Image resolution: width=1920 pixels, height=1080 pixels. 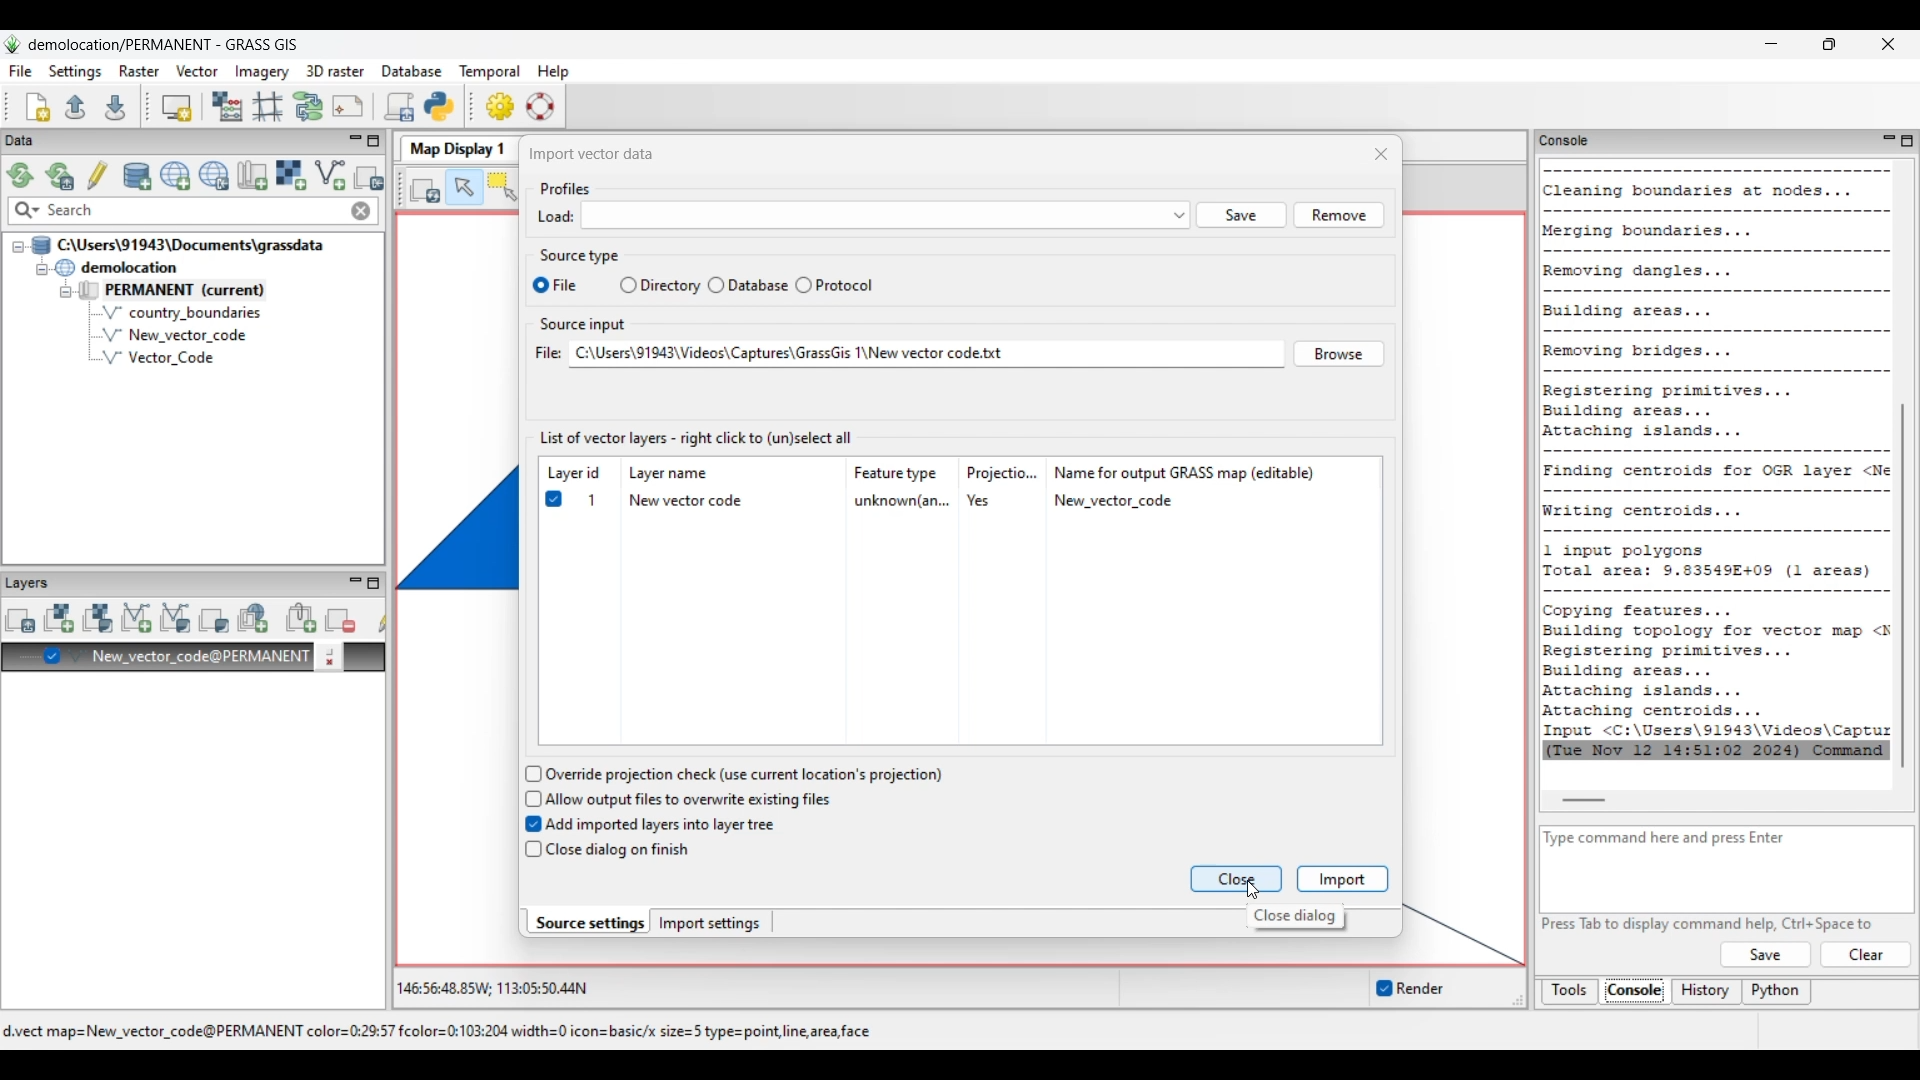 What do you see at coordinates (531, 850) in the screenshot?
I see `checkbox` at bounding box center [531, 850].